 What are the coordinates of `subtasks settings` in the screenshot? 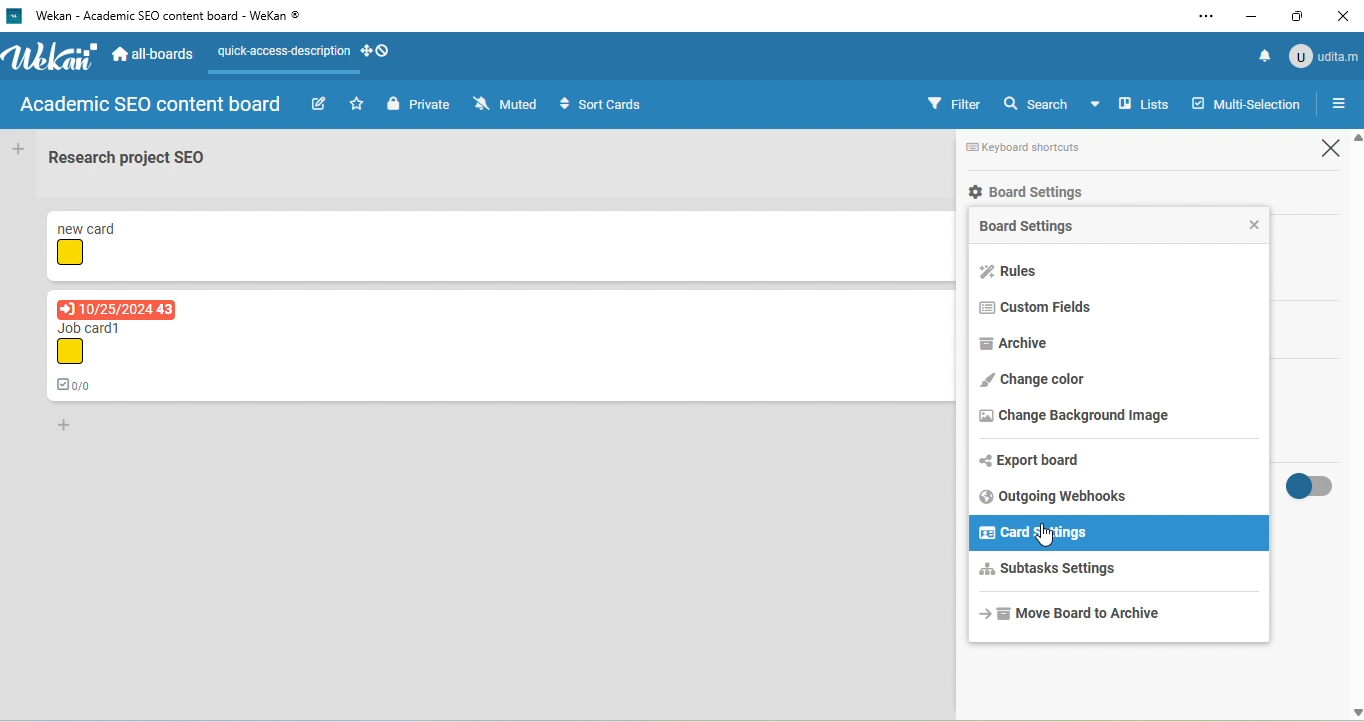 It's located at (1101, 574).